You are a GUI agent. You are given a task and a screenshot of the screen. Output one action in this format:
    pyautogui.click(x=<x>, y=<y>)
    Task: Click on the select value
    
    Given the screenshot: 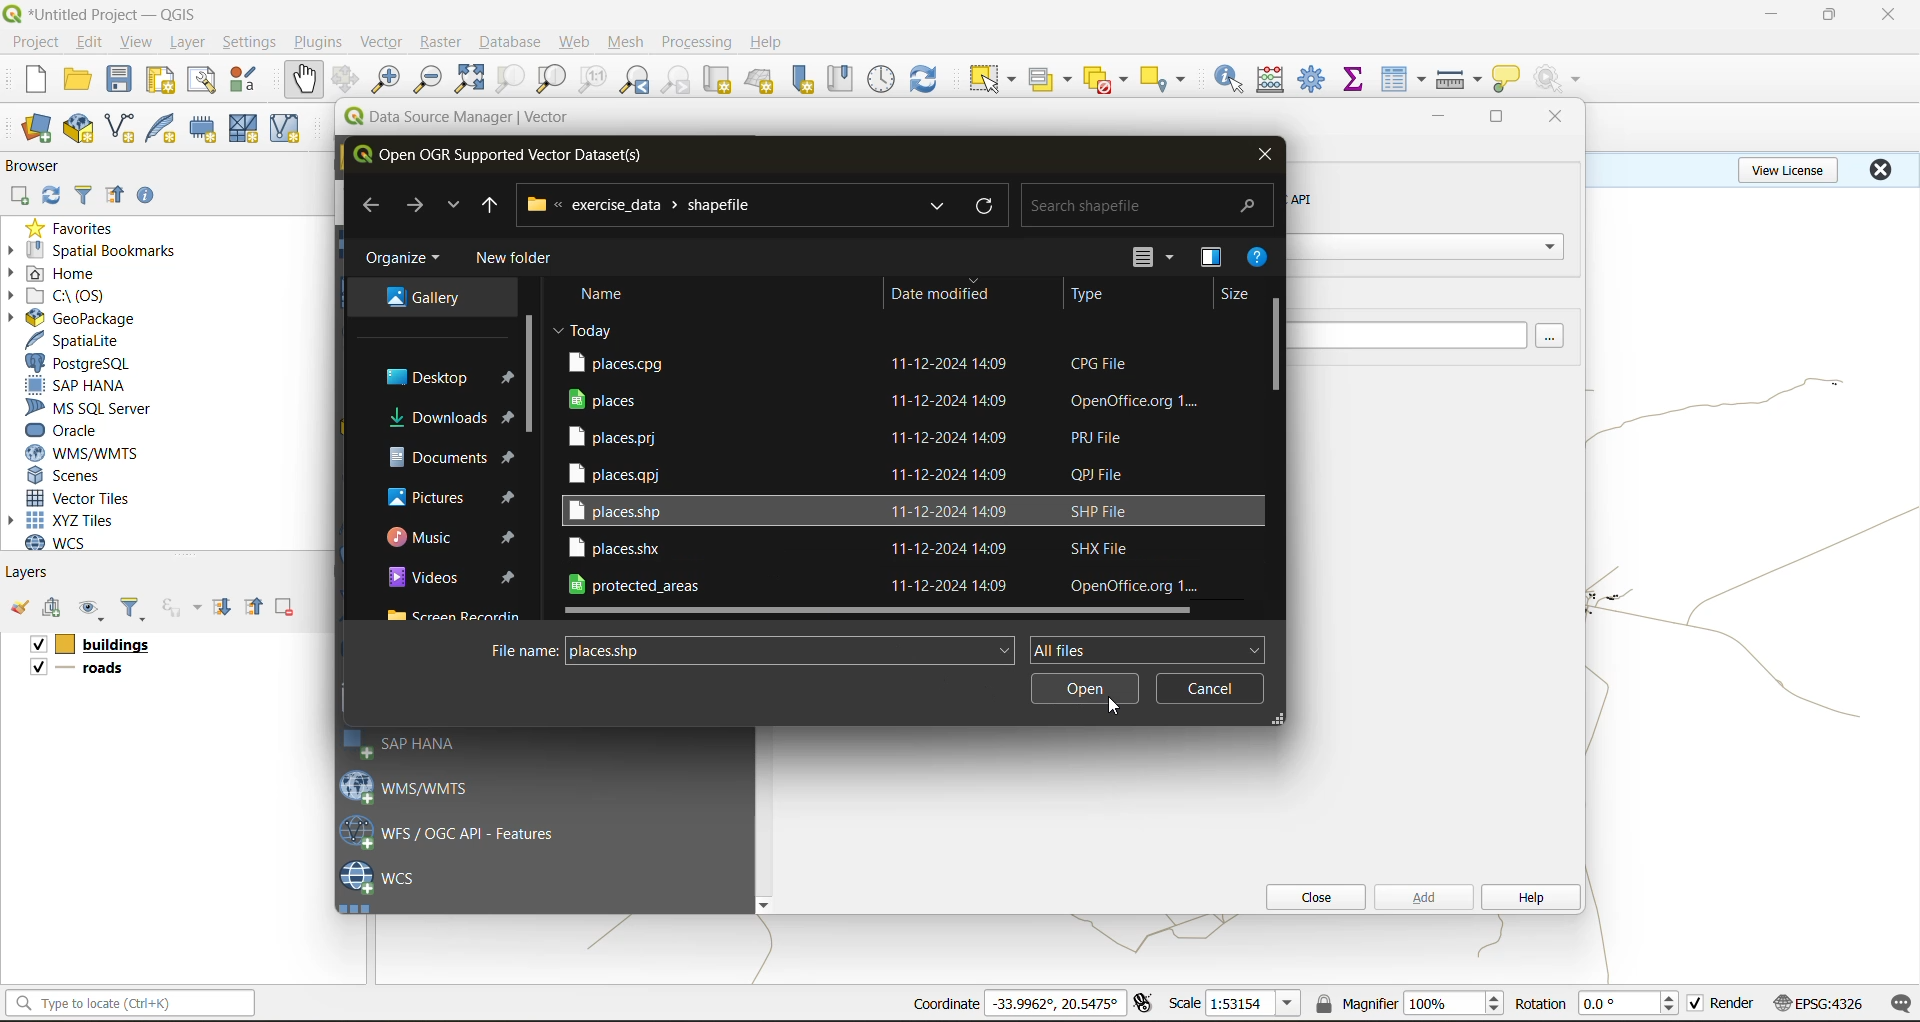 What is the action you would take?
    pyautogui.click(x=1054, y=83)
    